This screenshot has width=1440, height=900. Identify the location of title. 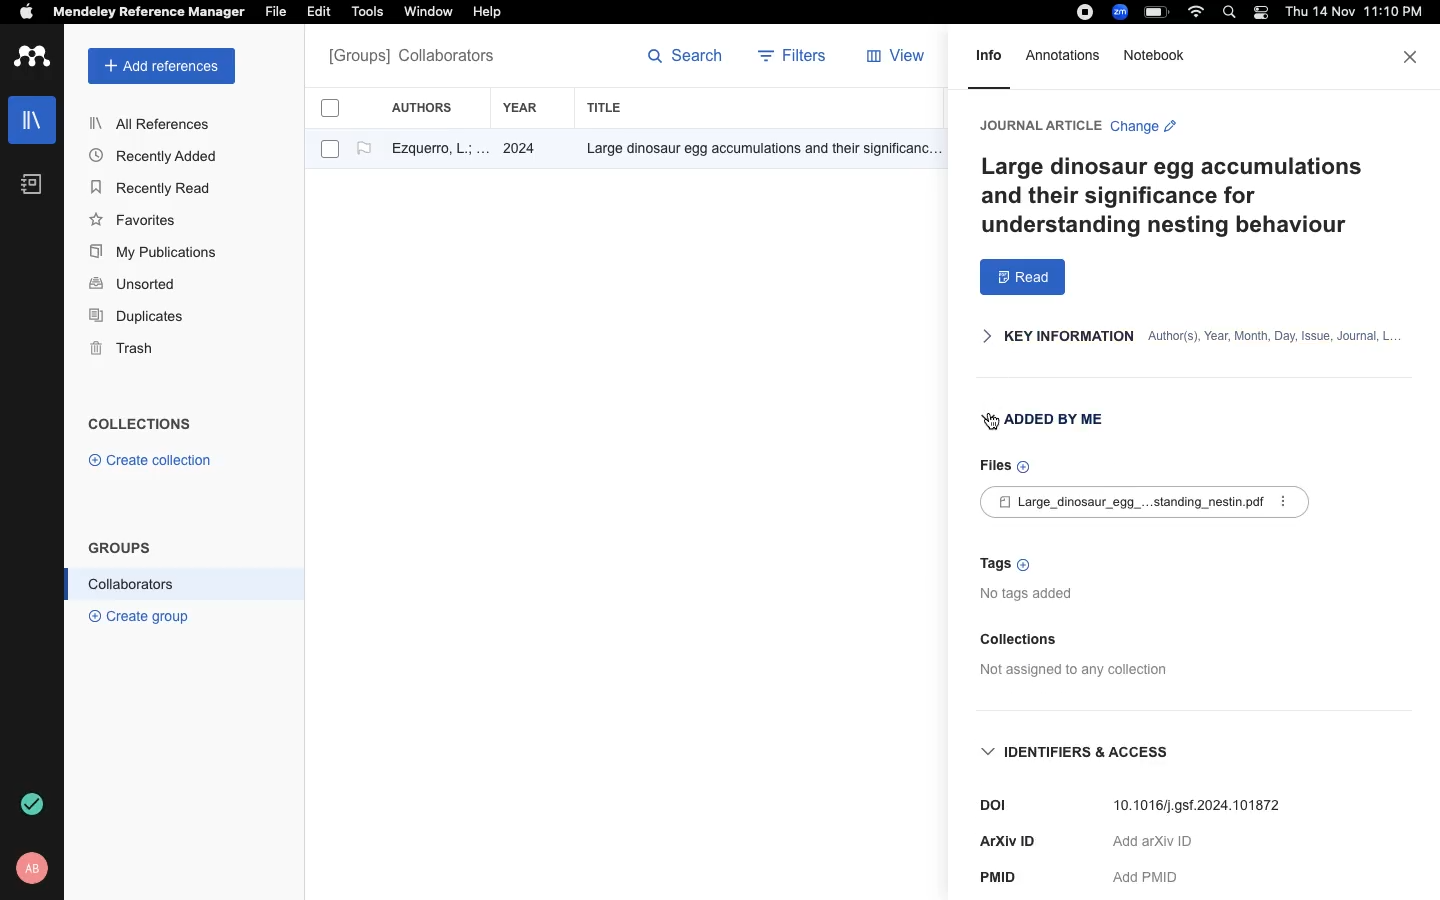
(608, 107).